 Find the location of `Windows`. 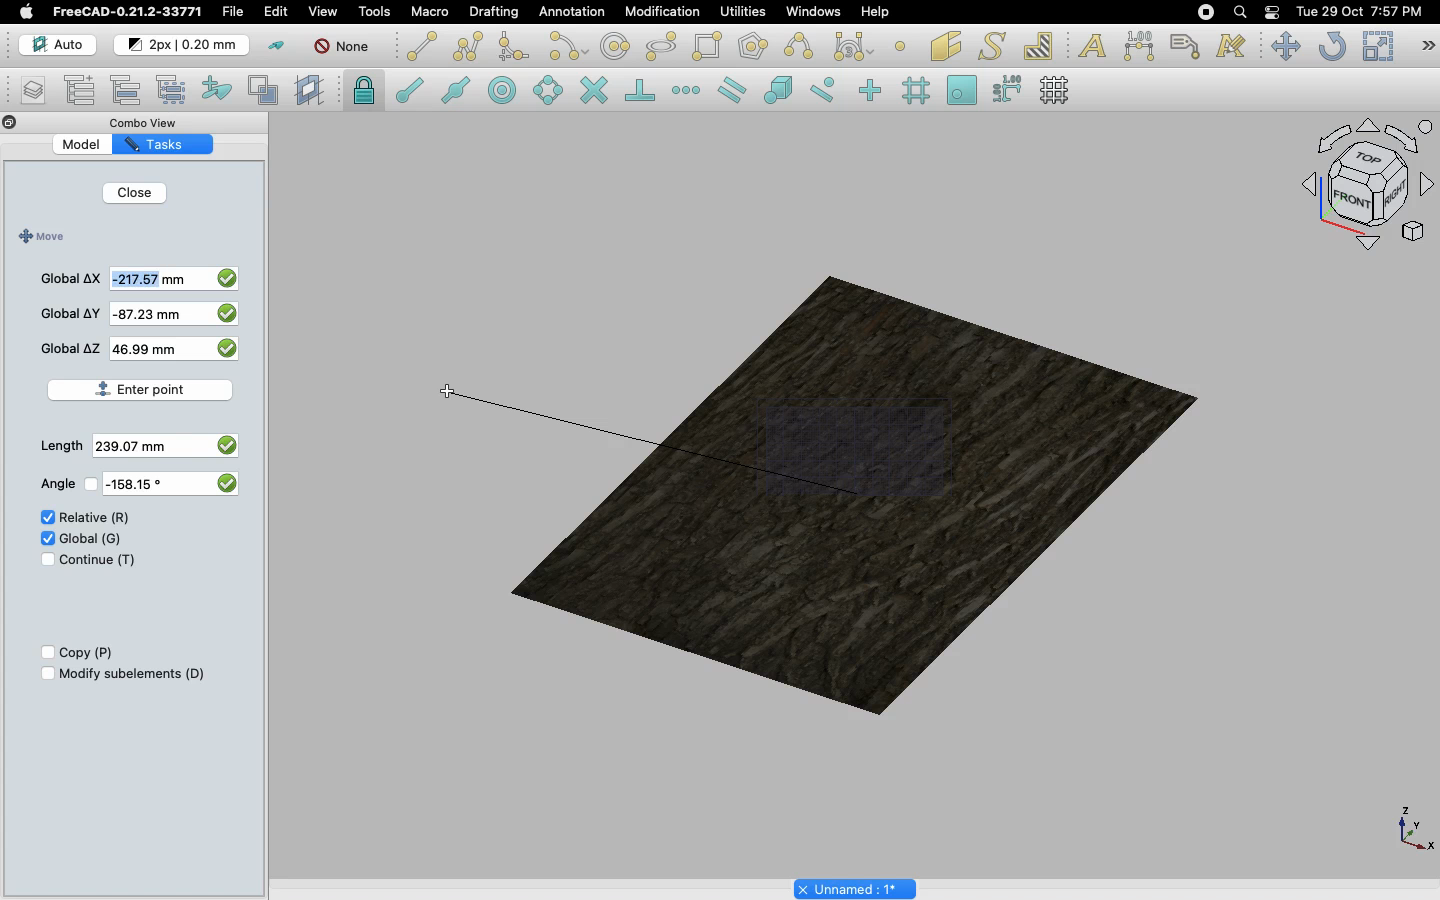

Windows is located at coordinates (818, 14).